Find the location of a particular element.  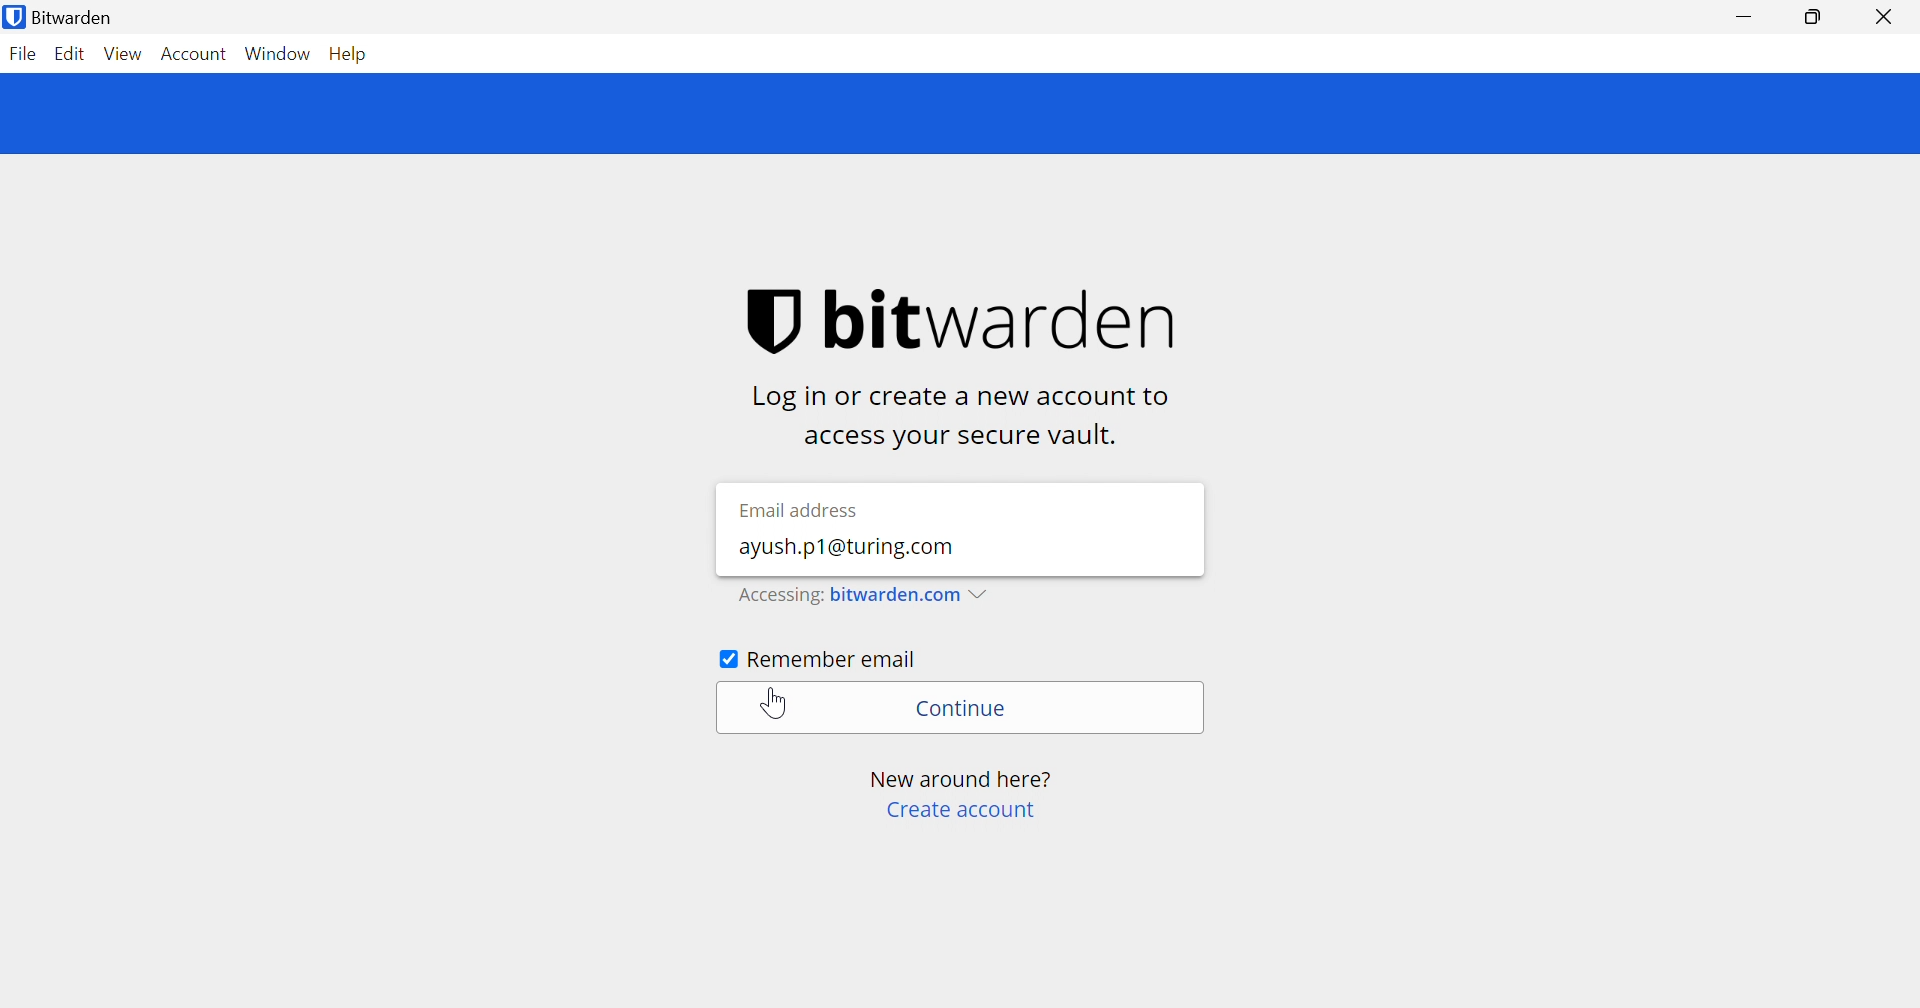

Minimize is located at coordinates (1748, 16).